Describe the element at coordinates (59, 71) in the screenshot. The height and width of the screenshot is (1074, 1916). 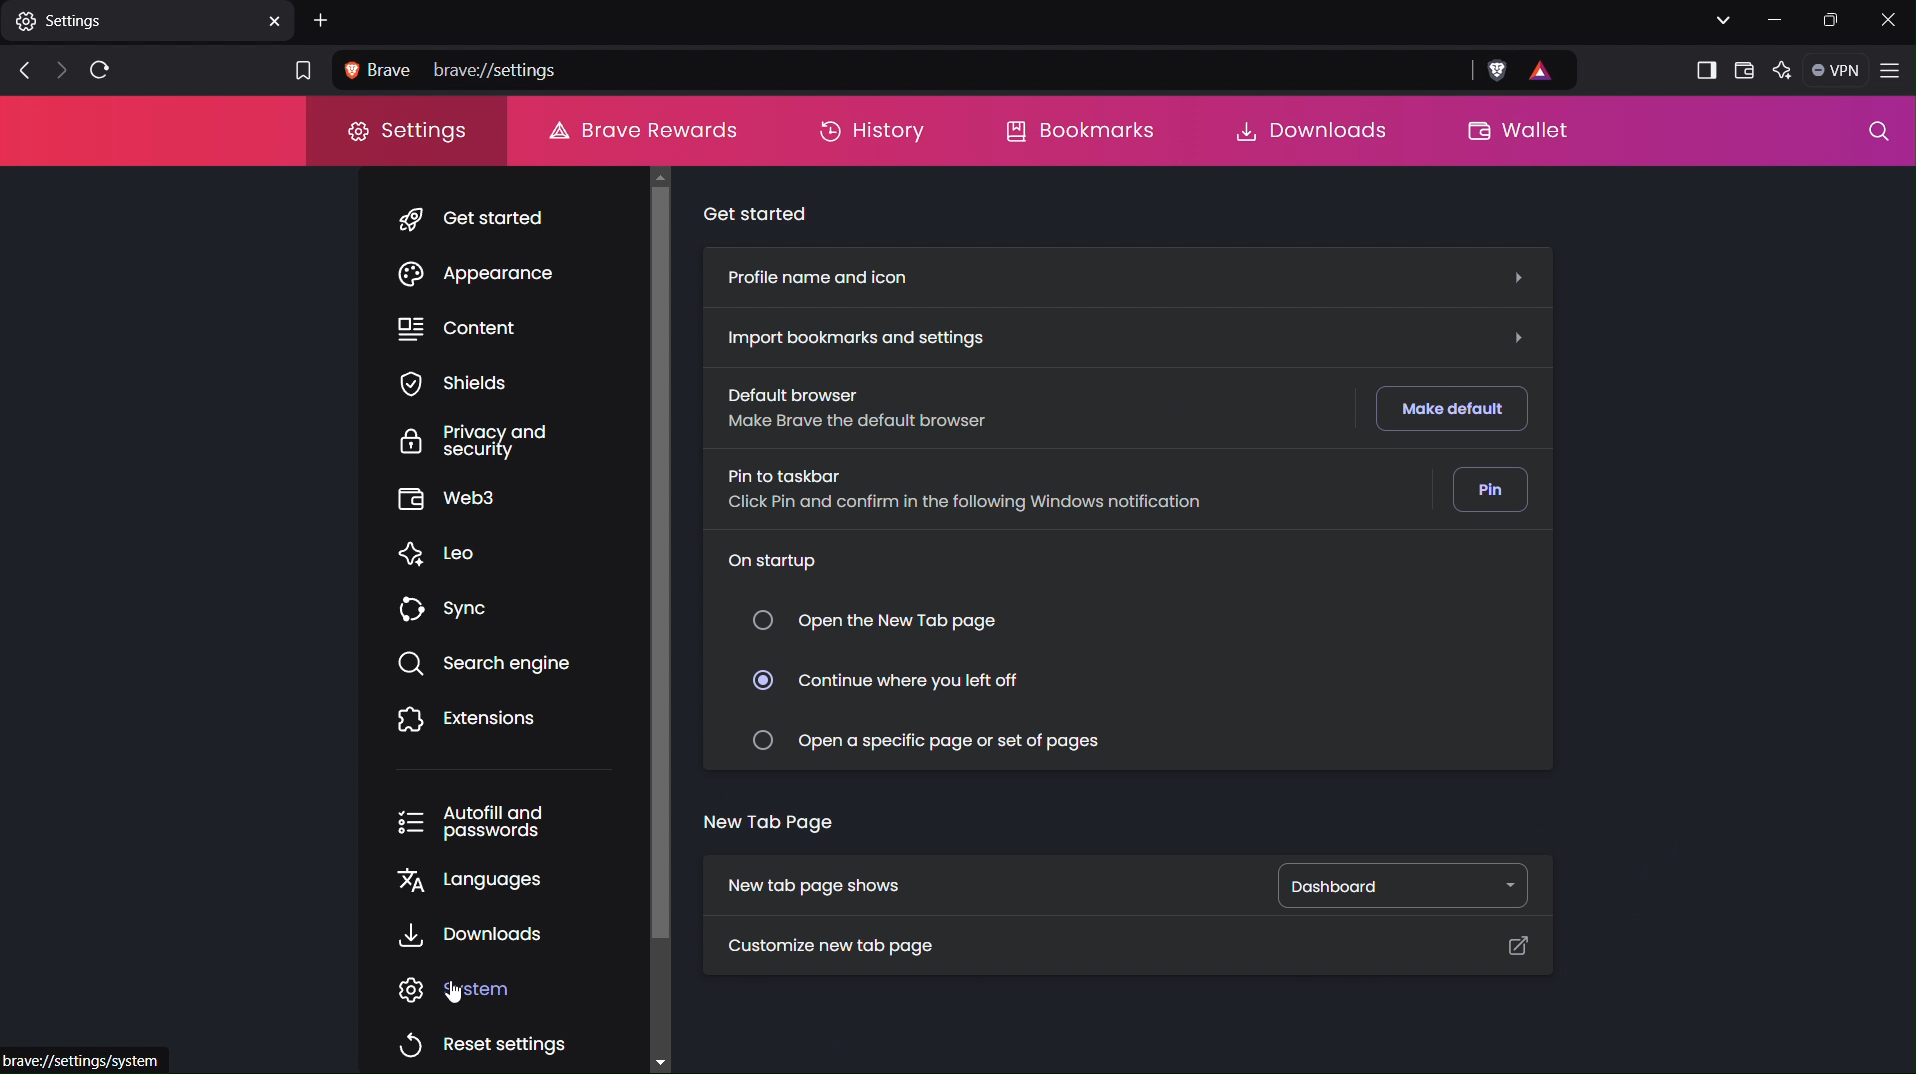
I see `Next tab` at that location.